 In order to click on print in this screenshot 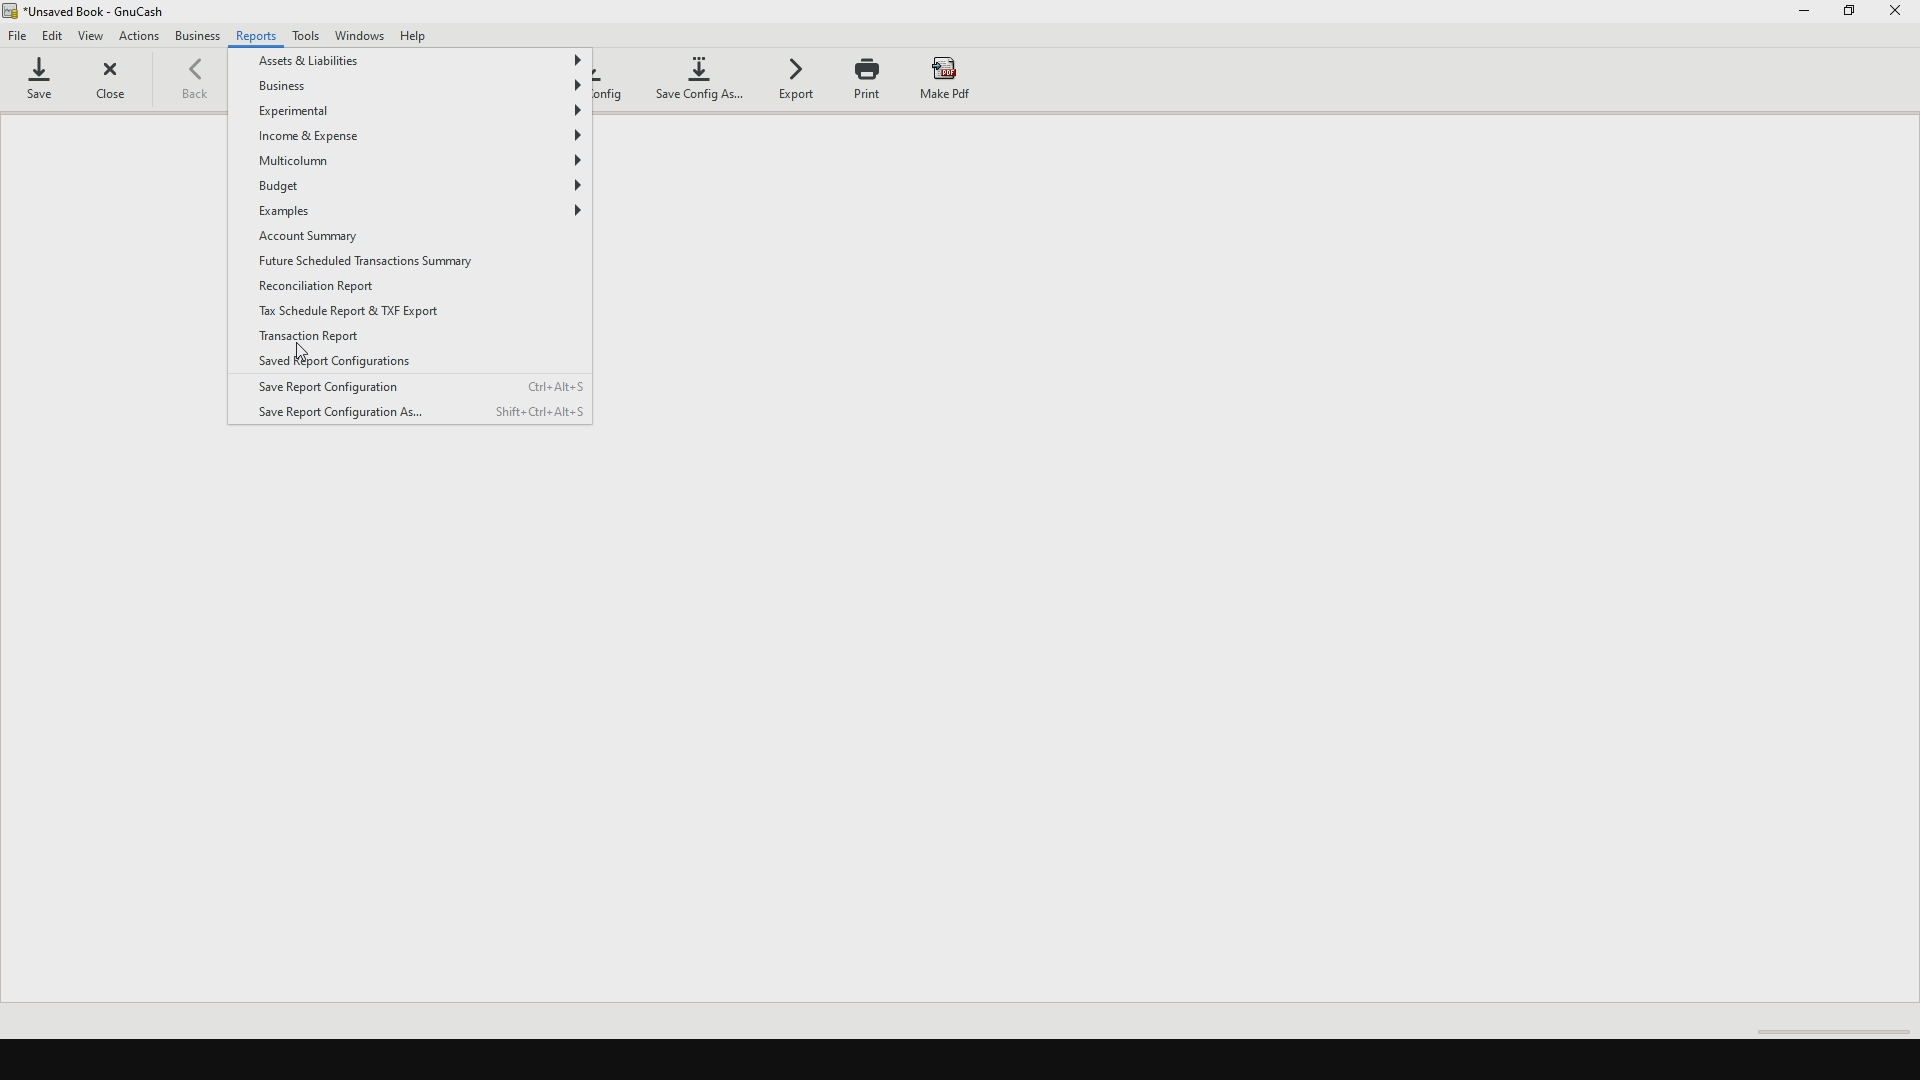, I will do `click(869, 79)`.